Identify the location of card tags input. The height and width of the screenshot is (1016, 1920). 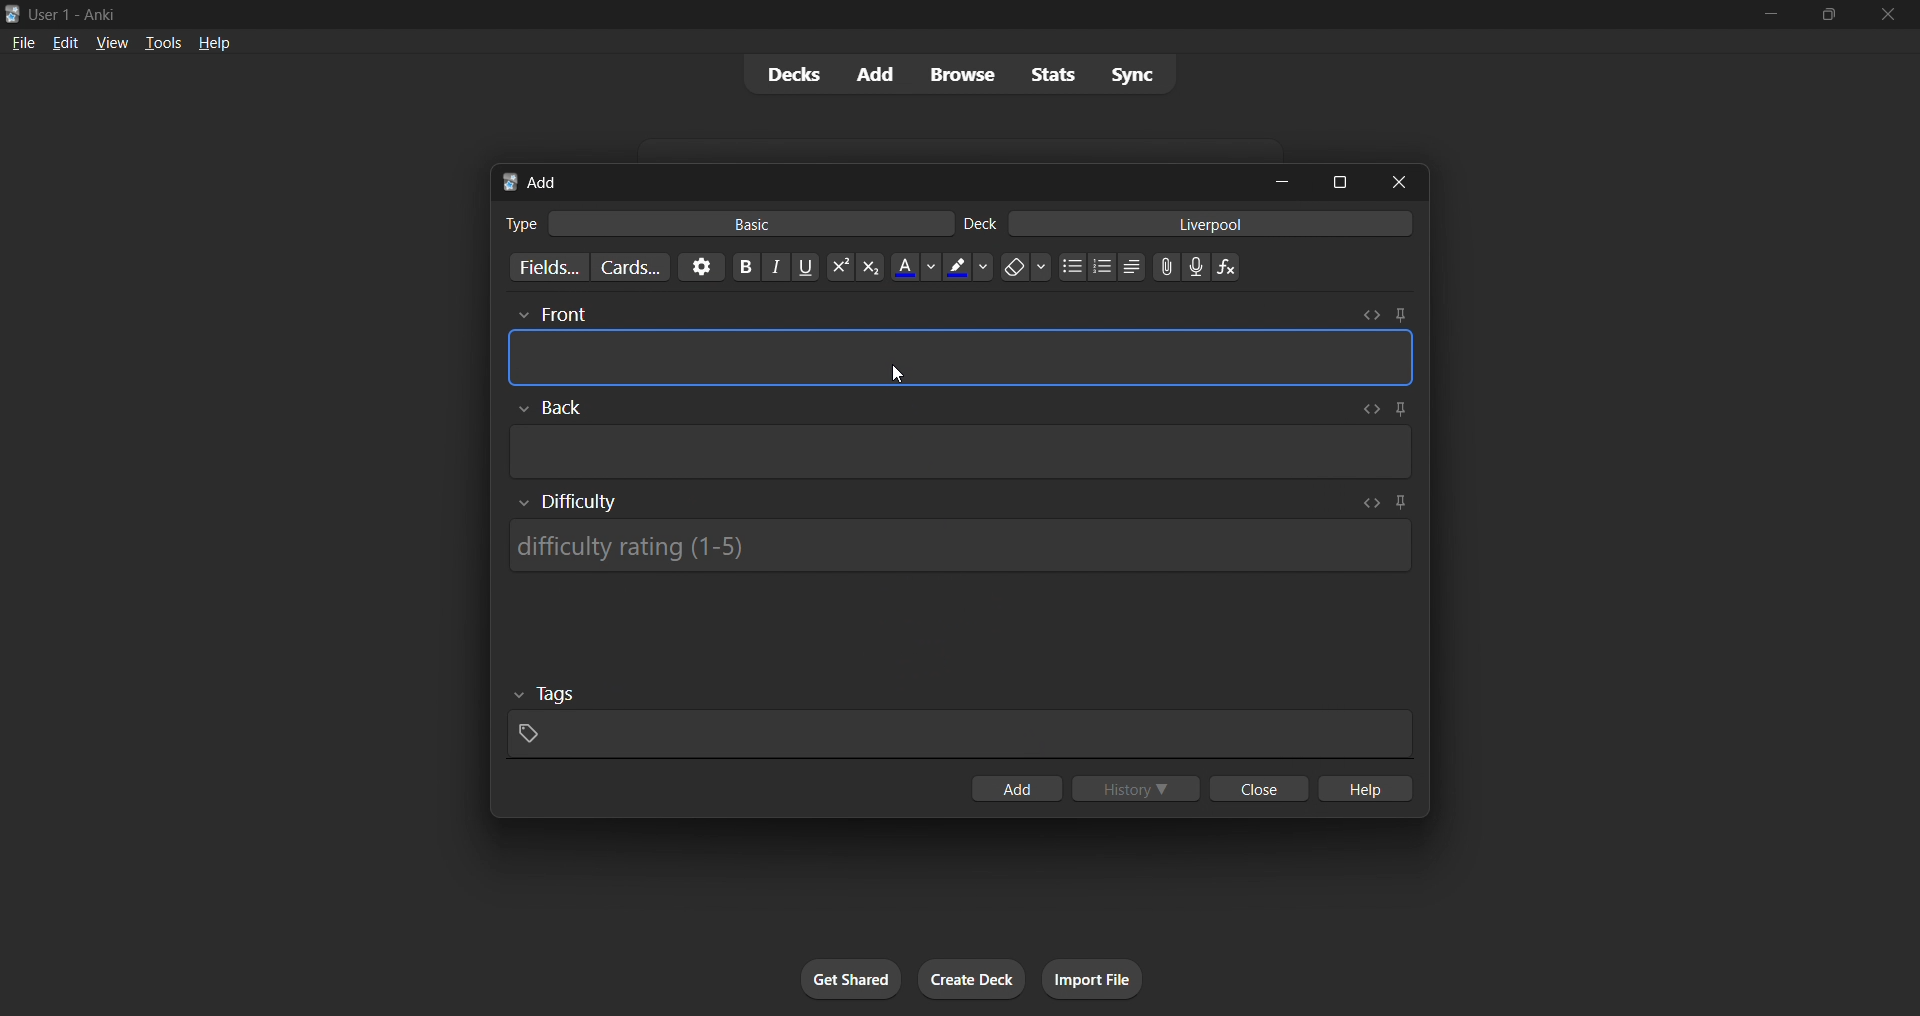
(960, 735).